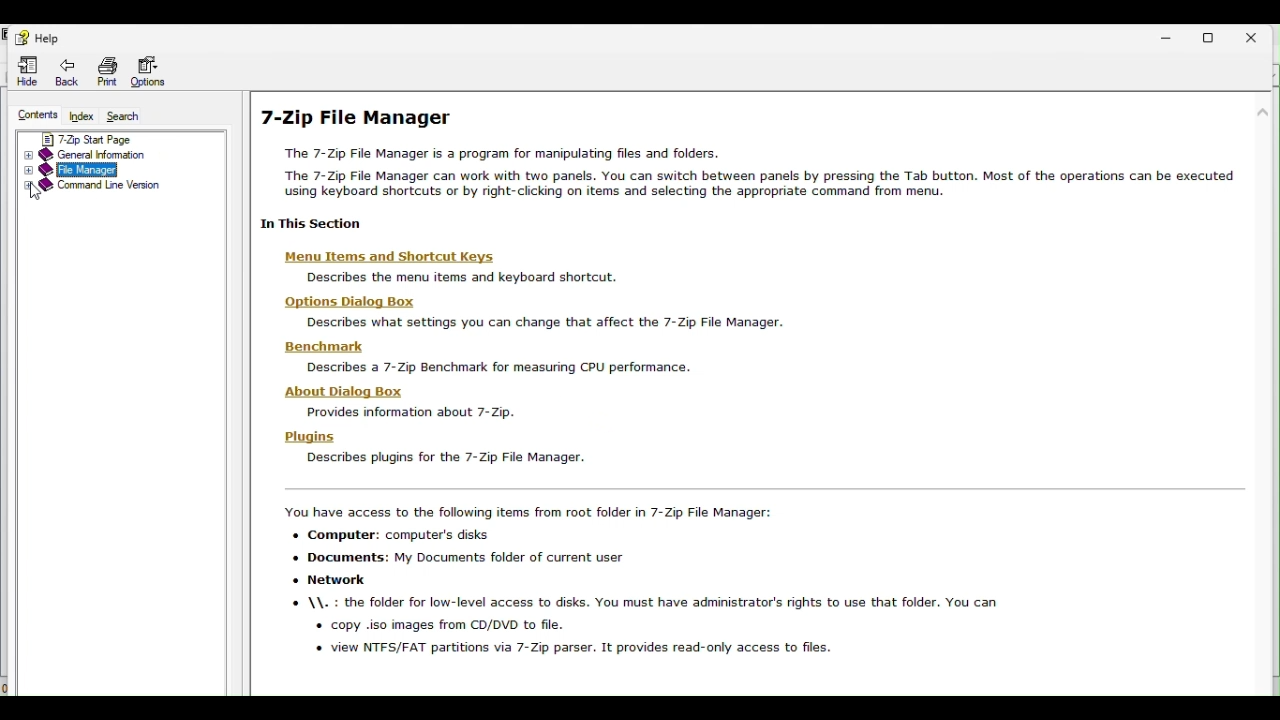 The height and width of the screenshot is (720, 1280). I want to click on Provides information about 7-2, so click(402, 412).